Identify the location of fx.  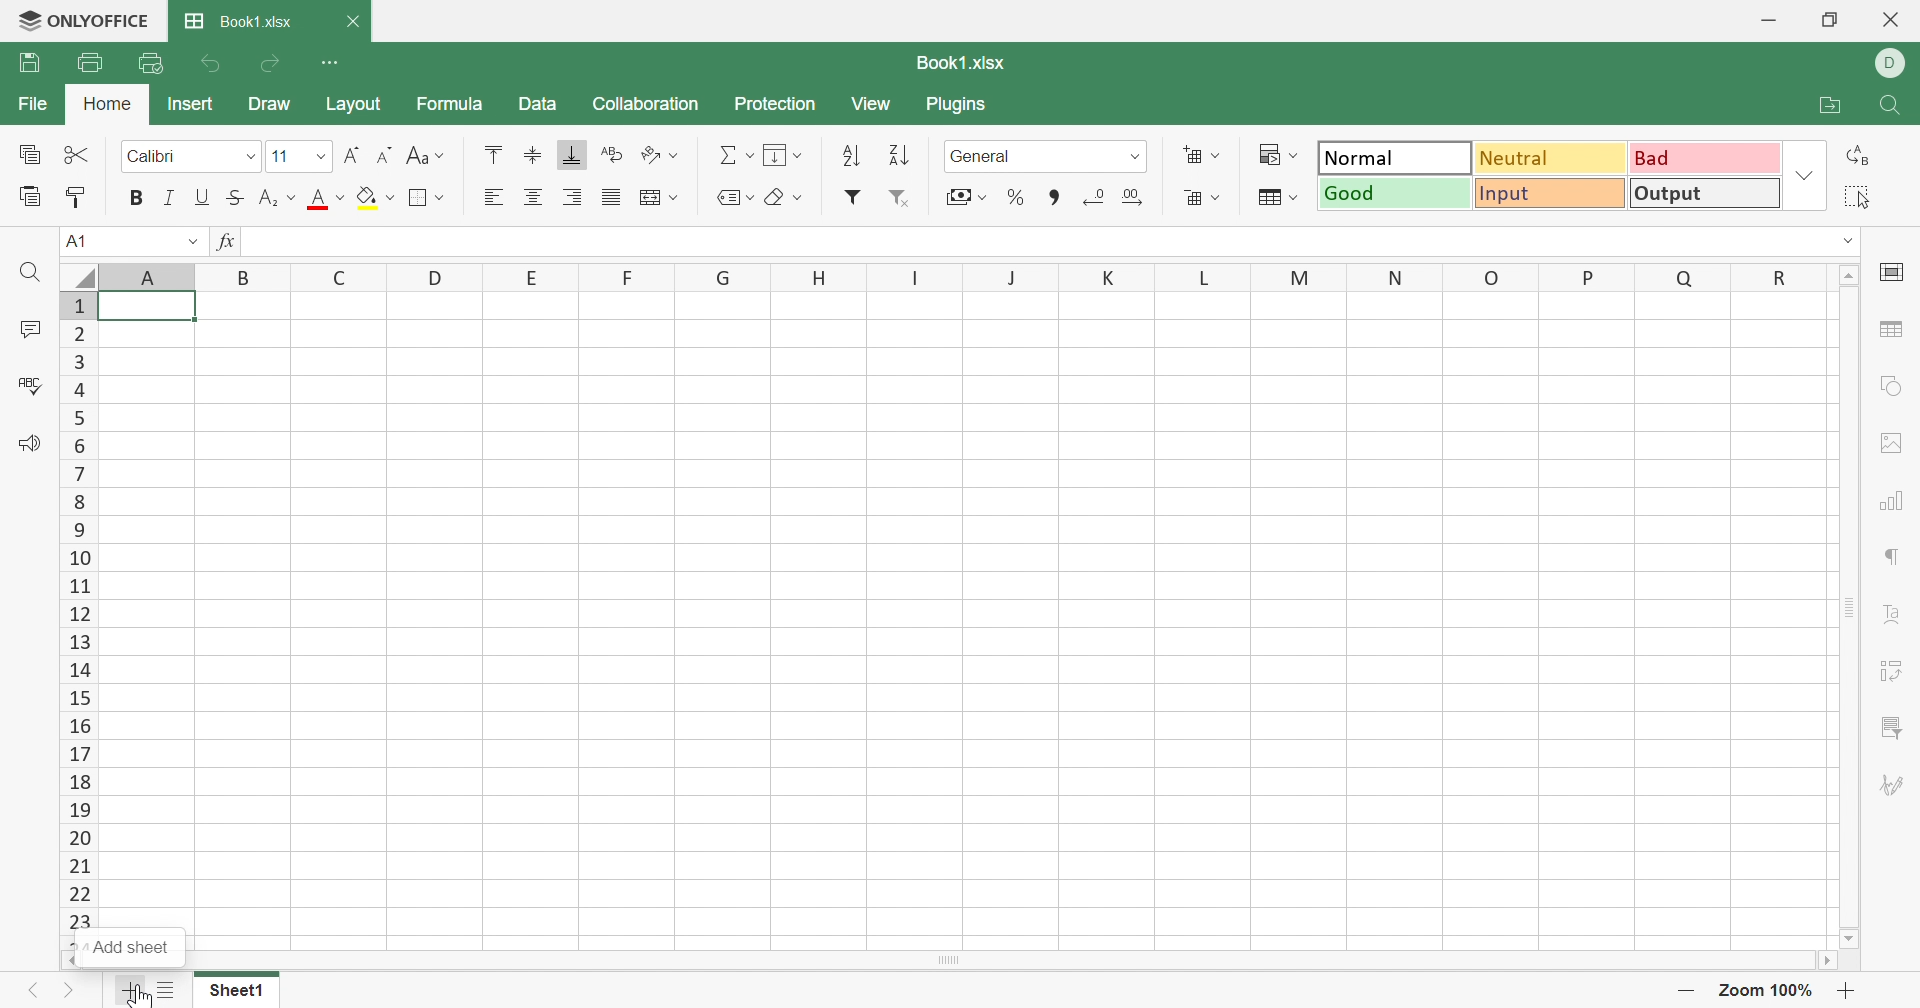
(227, 240).